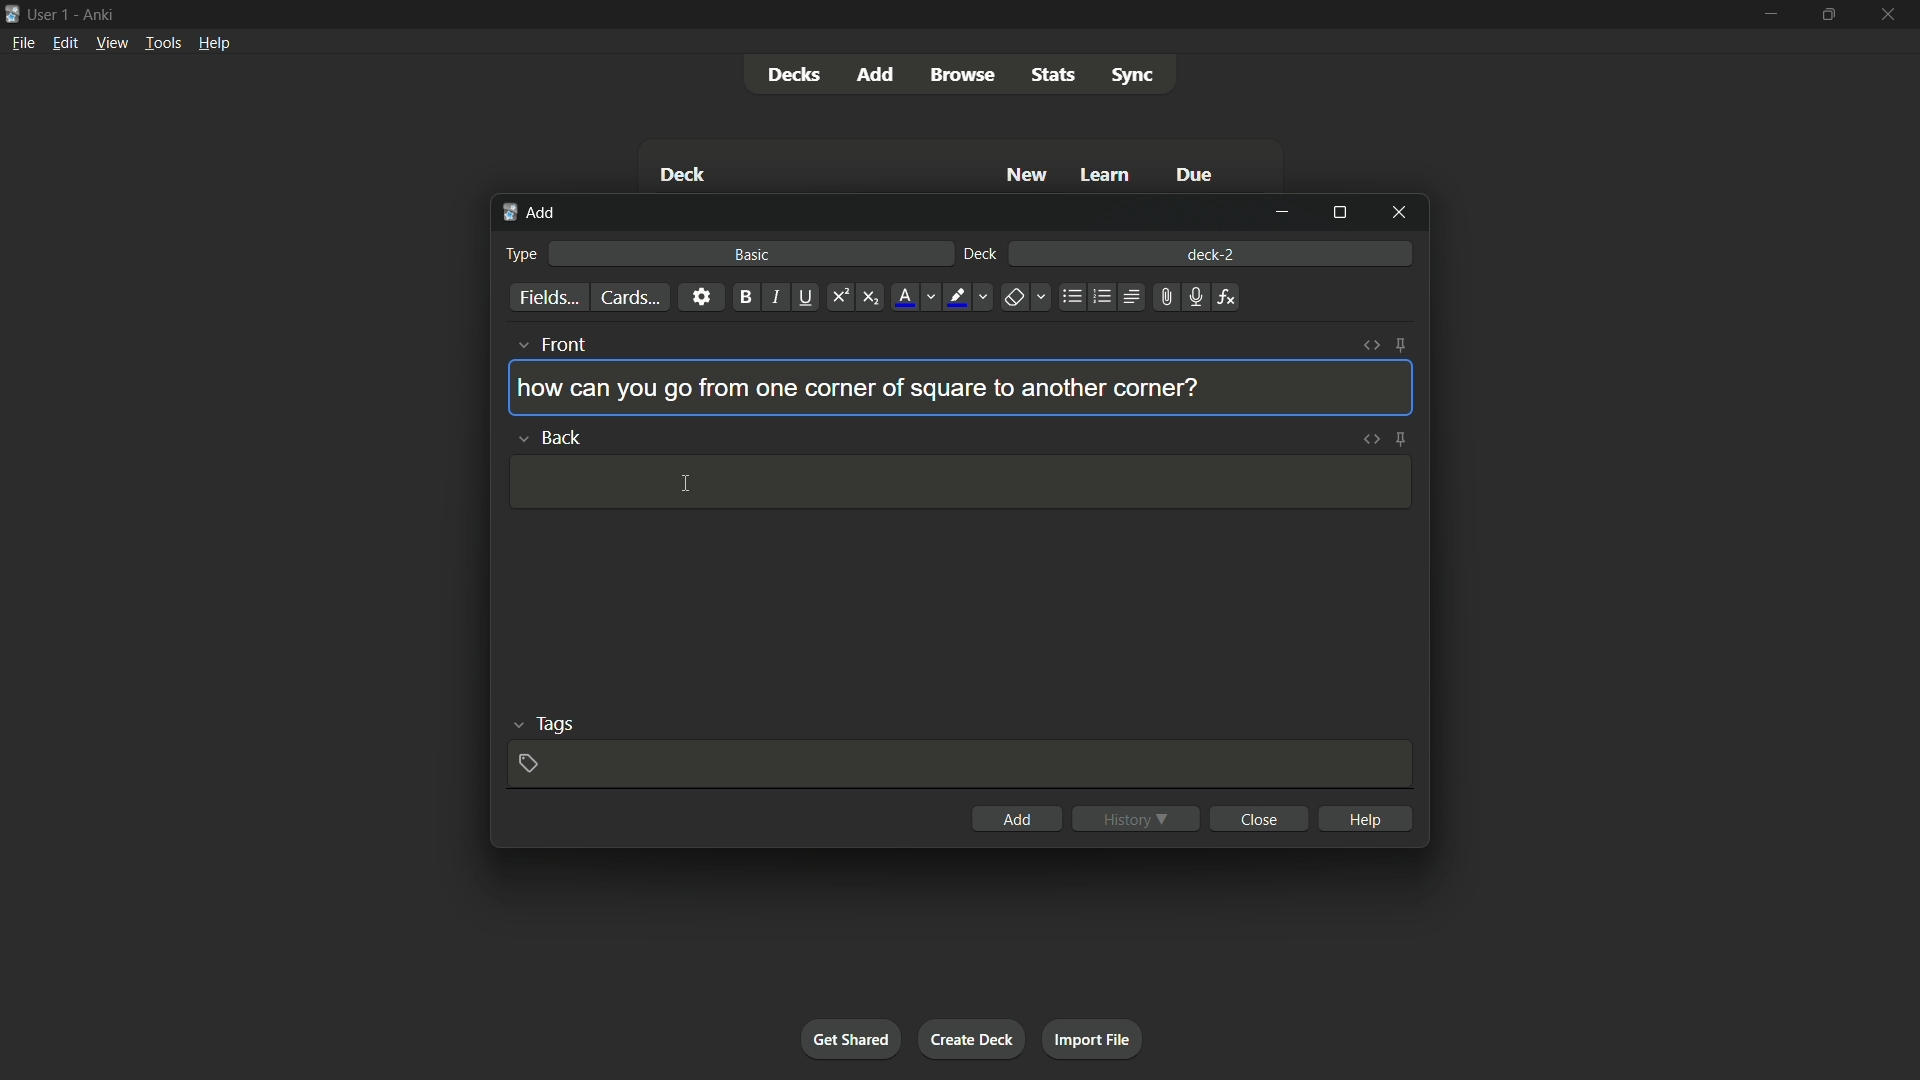 The image size is (1920, 1080). What do you see at coordinates (1258, 819) in the screenshot?
I see `close` at bounding box center [1258, 819].